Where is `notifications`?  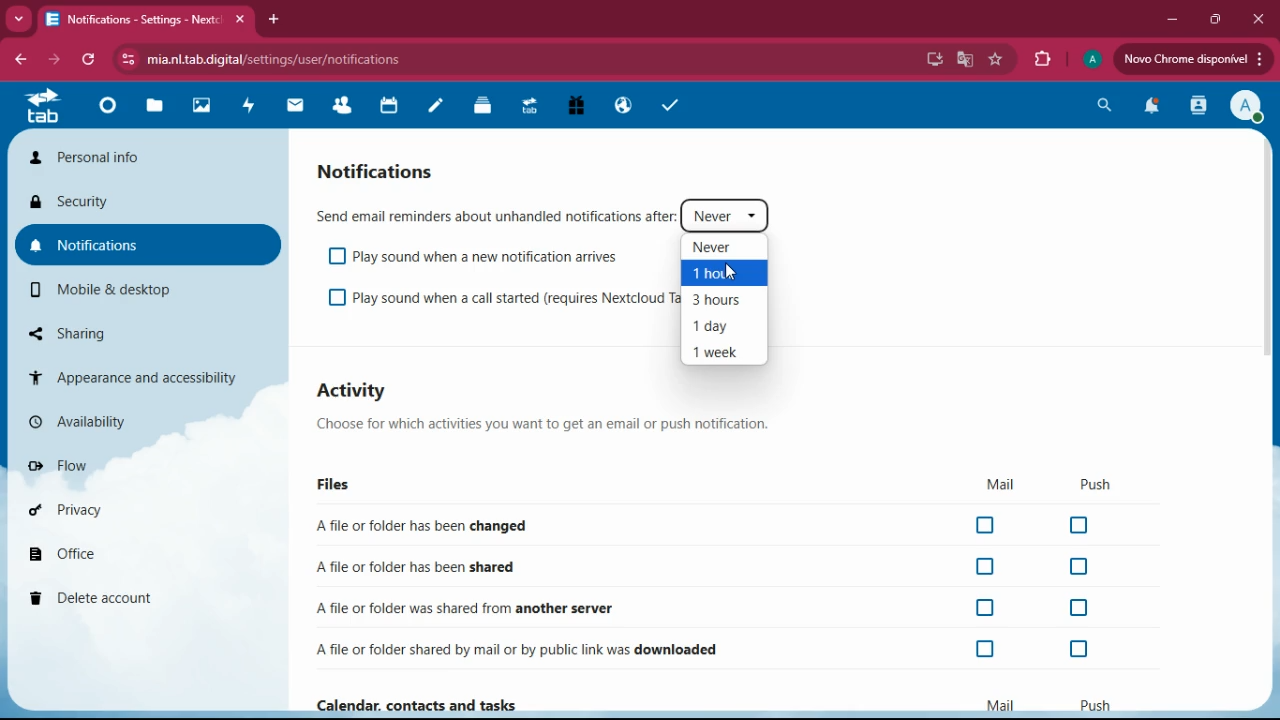 notifications is located at coordinates (148, 245).